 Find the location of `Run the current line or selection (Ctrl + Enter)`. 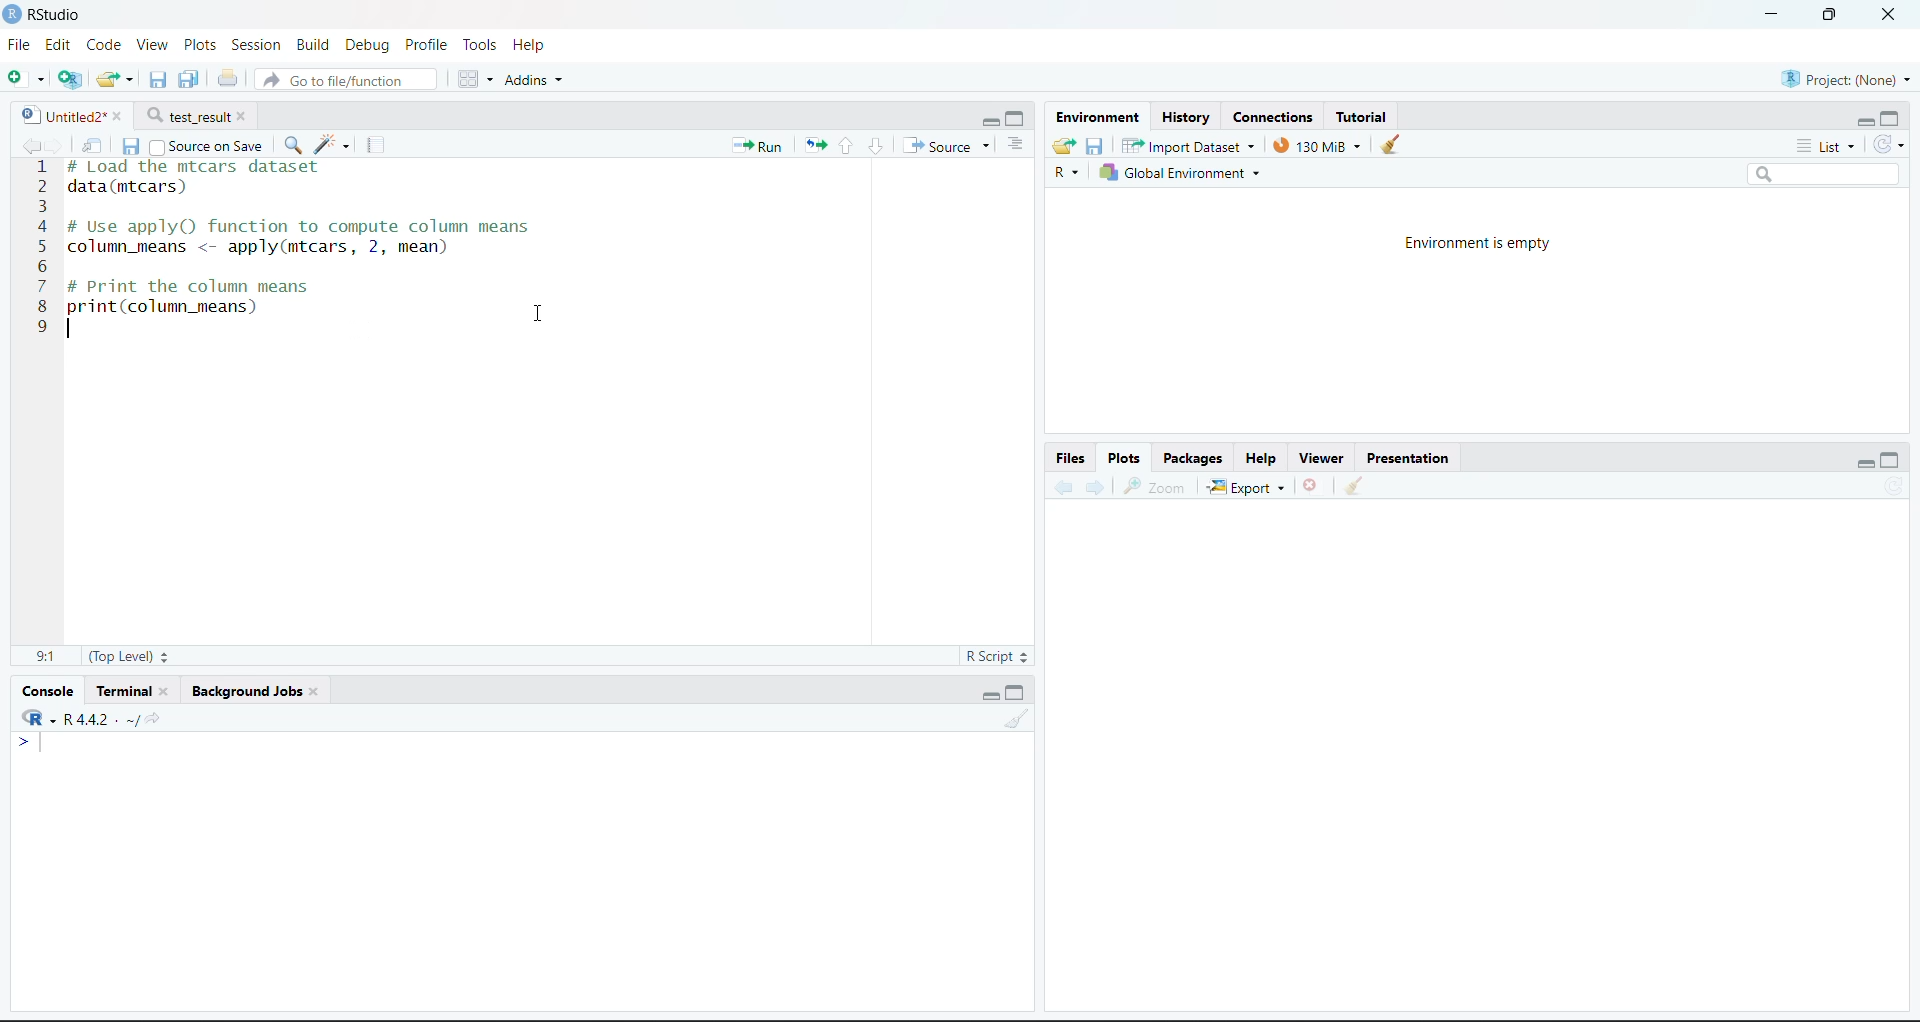

Run the current line or selection (Ctrl + Enter) is located at coordinates (753, 147).